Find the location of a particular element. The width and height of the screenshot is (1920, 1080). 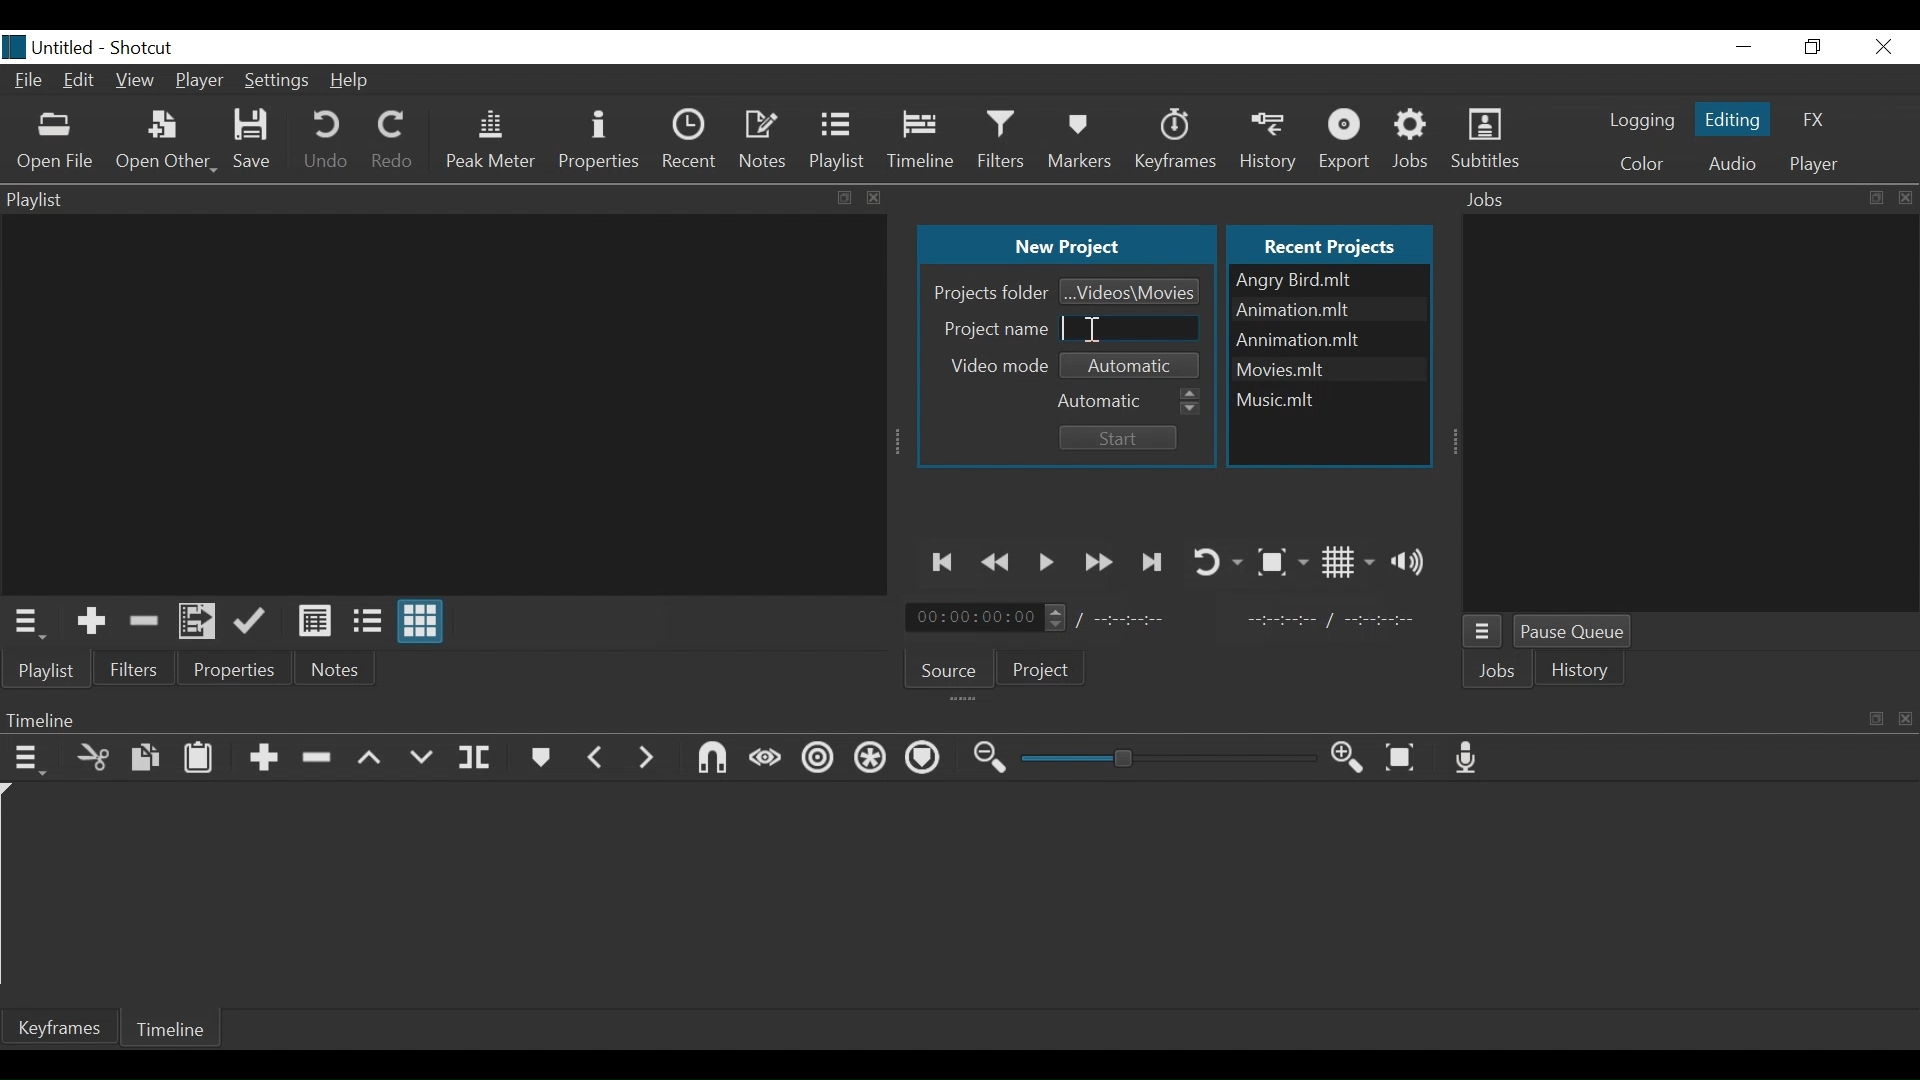

Start is located at coordinates (1114, 438).